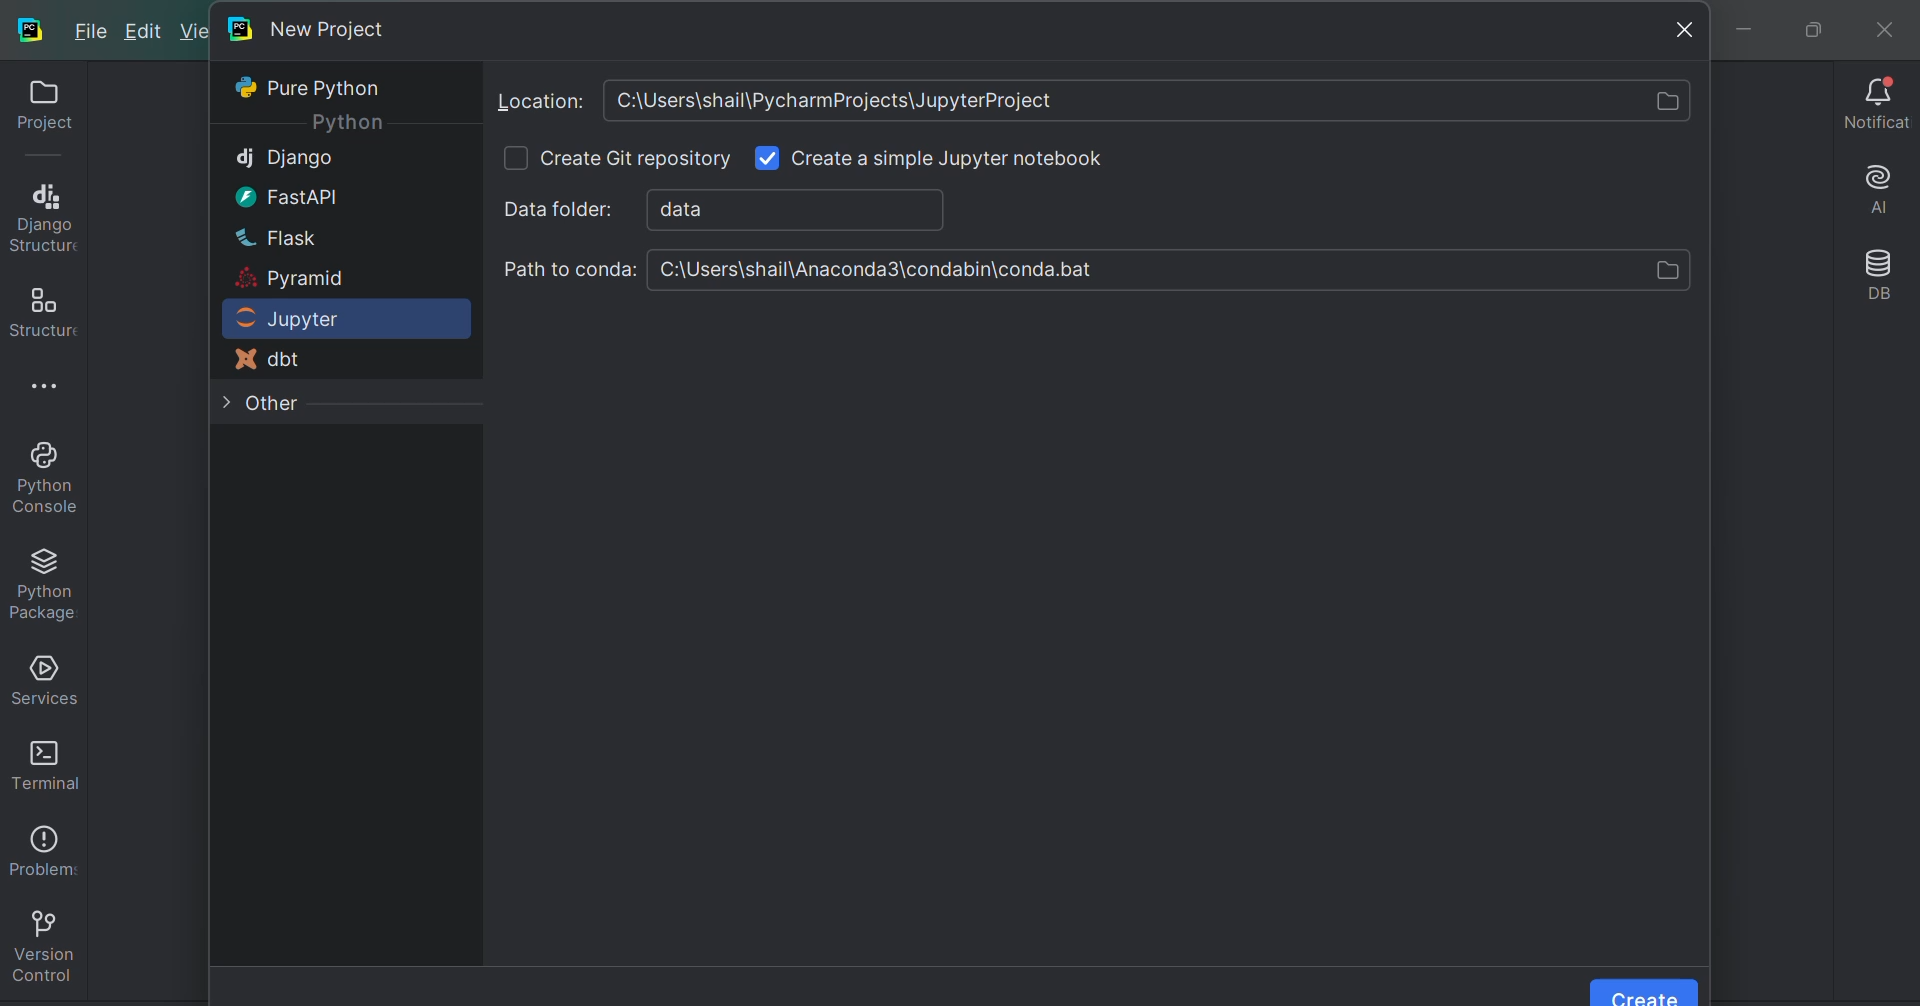  Describe the element at coordinates (37, 111) in the screenshot. I see `Projects` at that location.